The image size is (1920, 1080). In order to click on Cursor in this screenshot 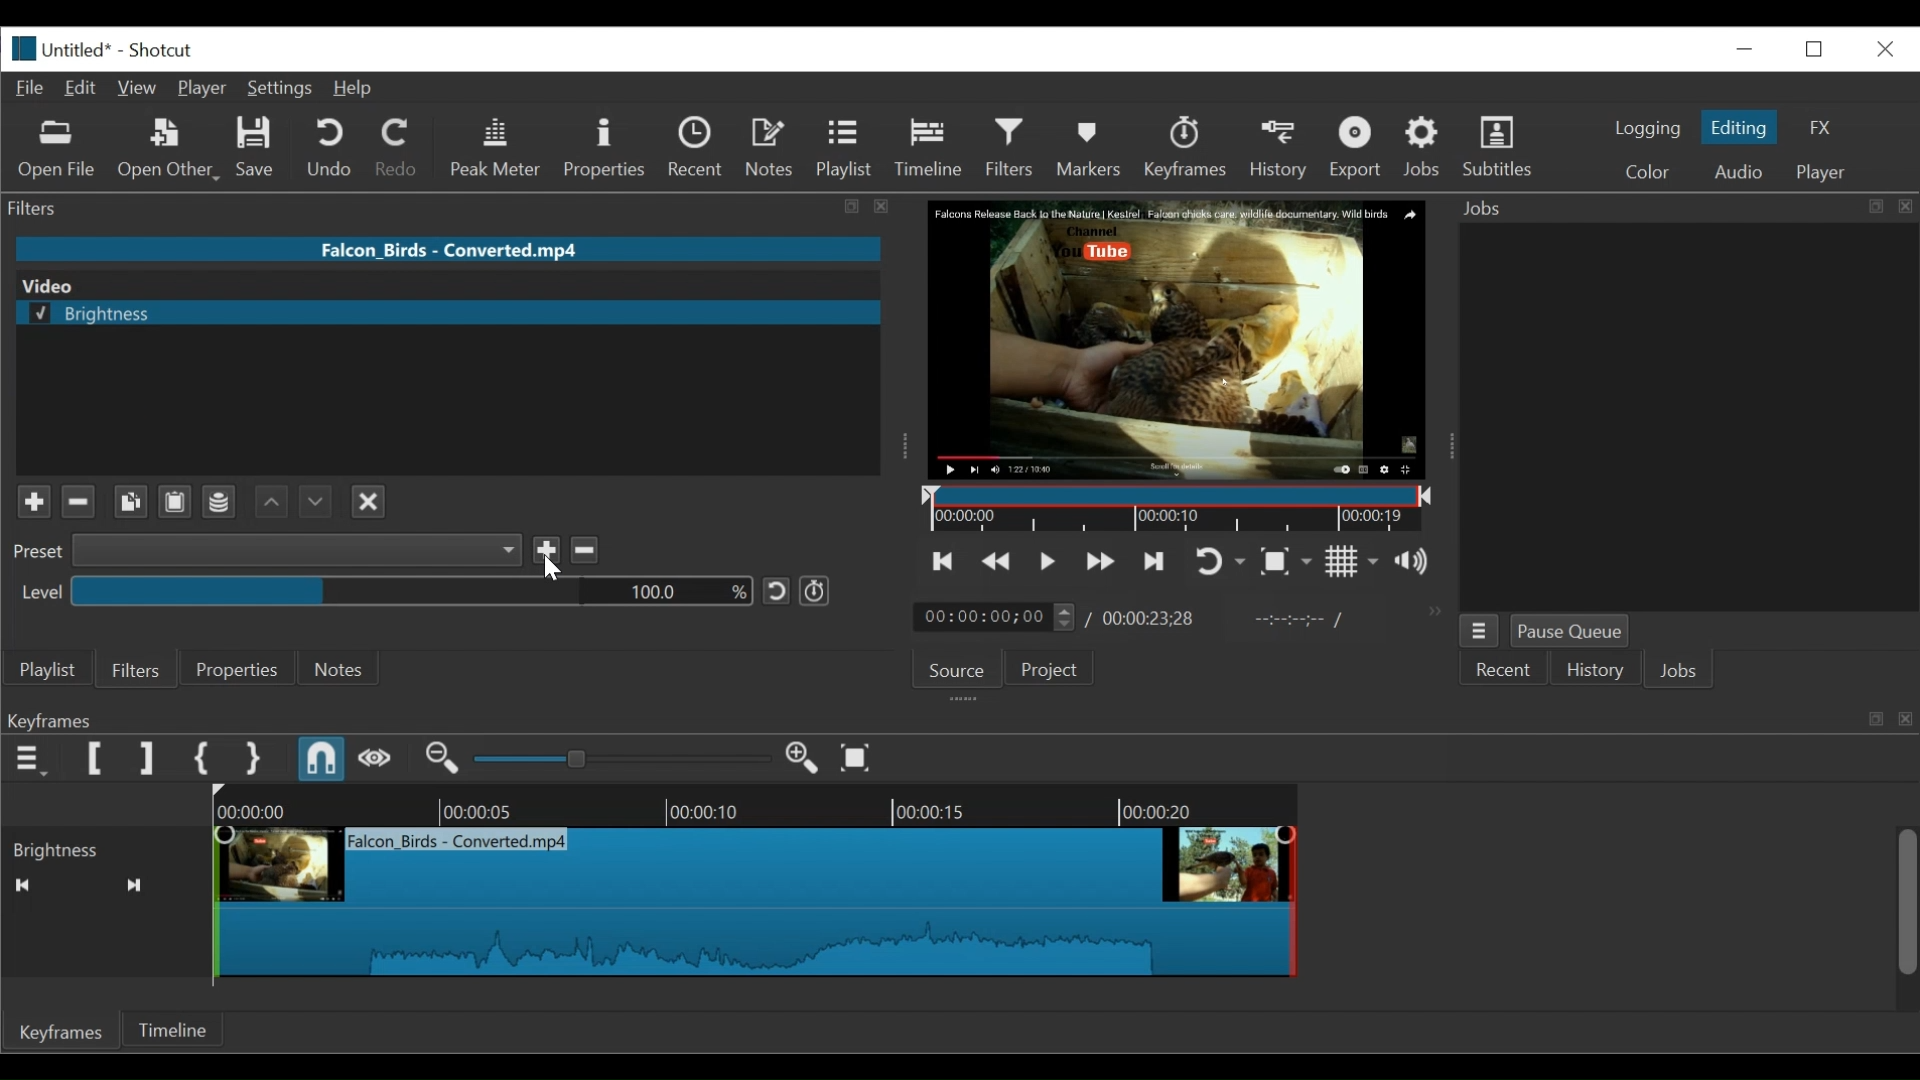, I will do `click(1012, 168)`.